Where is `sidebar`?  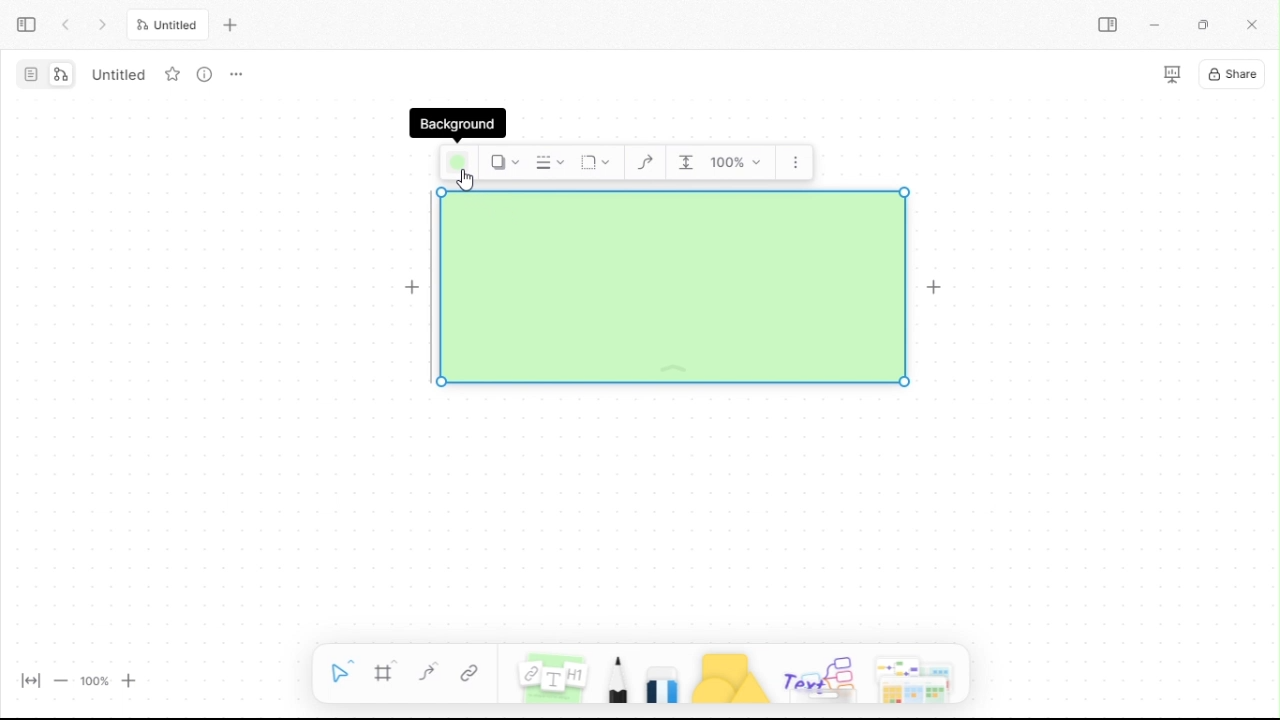
sidebar is located at coordinates (1110, 26).